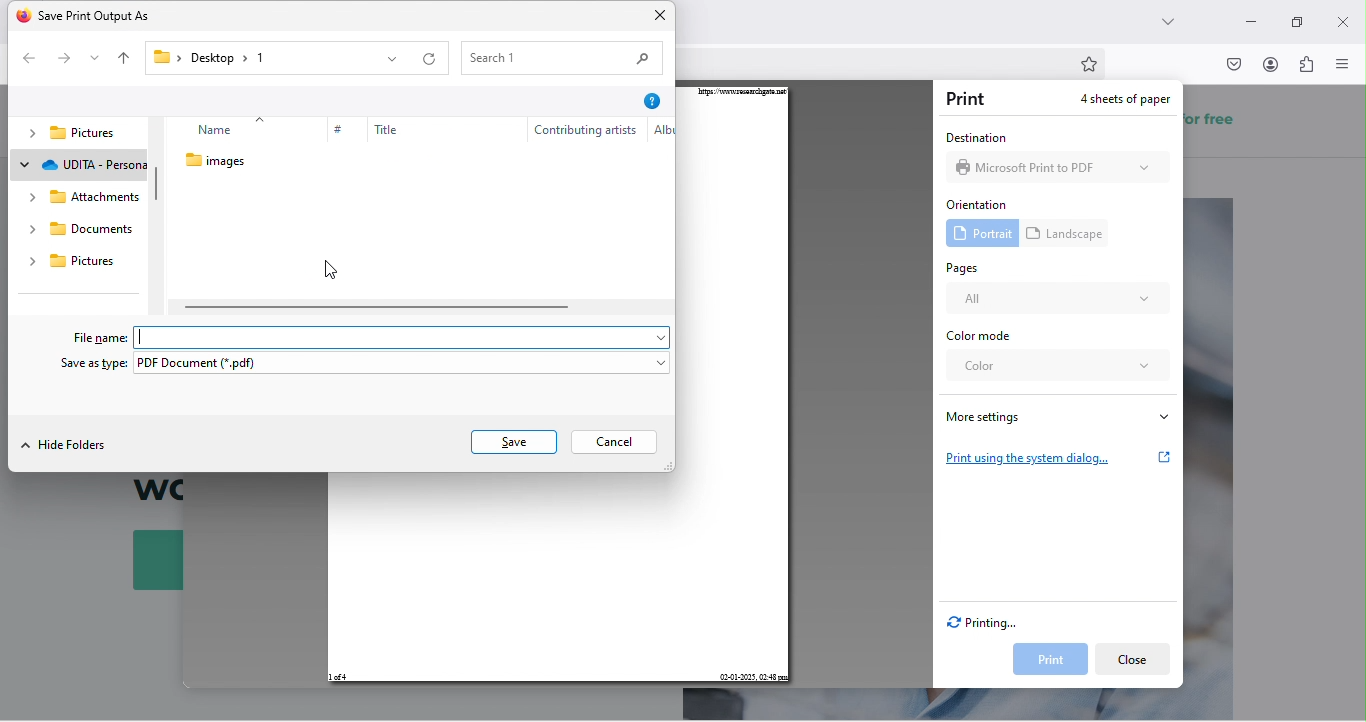 Image resolution: width=1366 pixels, height=722 pixels. Describe the element at coordinates (1069, 233) in the screenshot. I see `landscape` at that location.